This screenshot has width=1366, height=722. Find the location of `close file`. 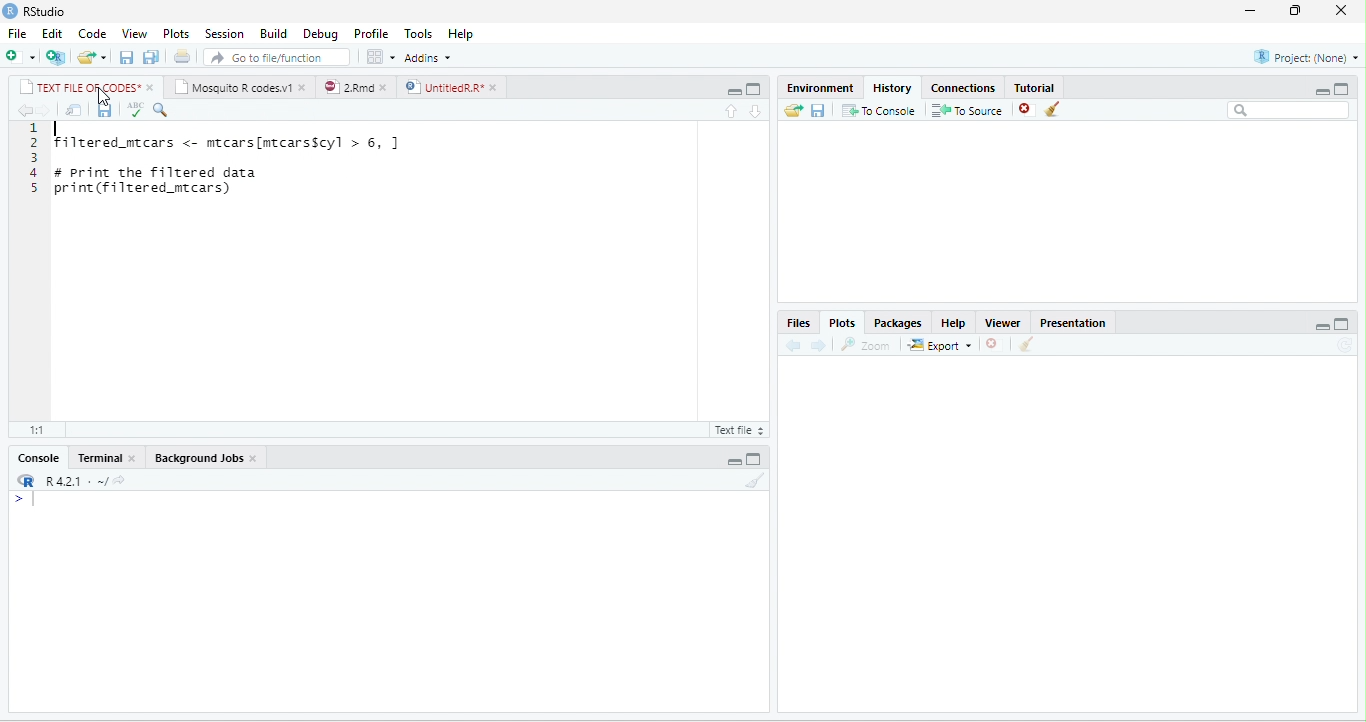

close file is located at coordinates (994, 344).